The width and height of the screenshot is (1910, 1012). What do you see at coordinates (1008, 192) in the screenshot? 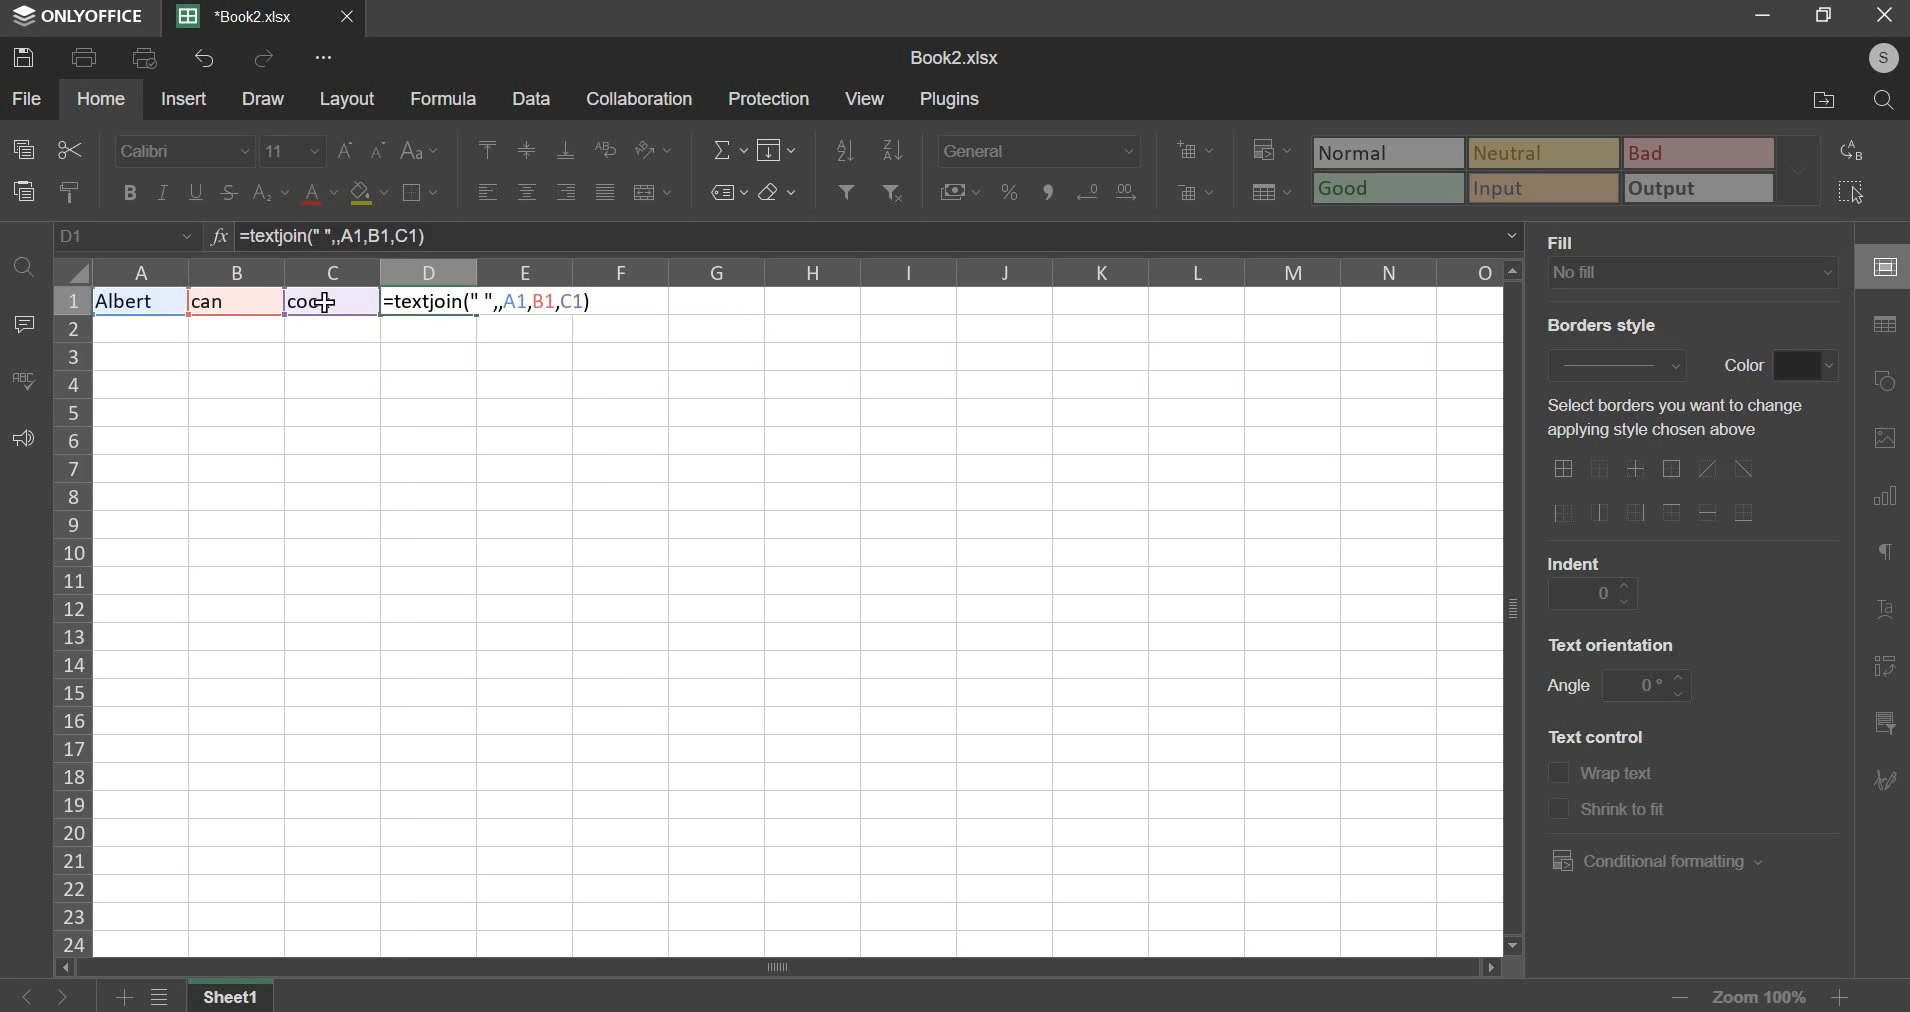
I see `percentage` at bounding box center [1008, 192].